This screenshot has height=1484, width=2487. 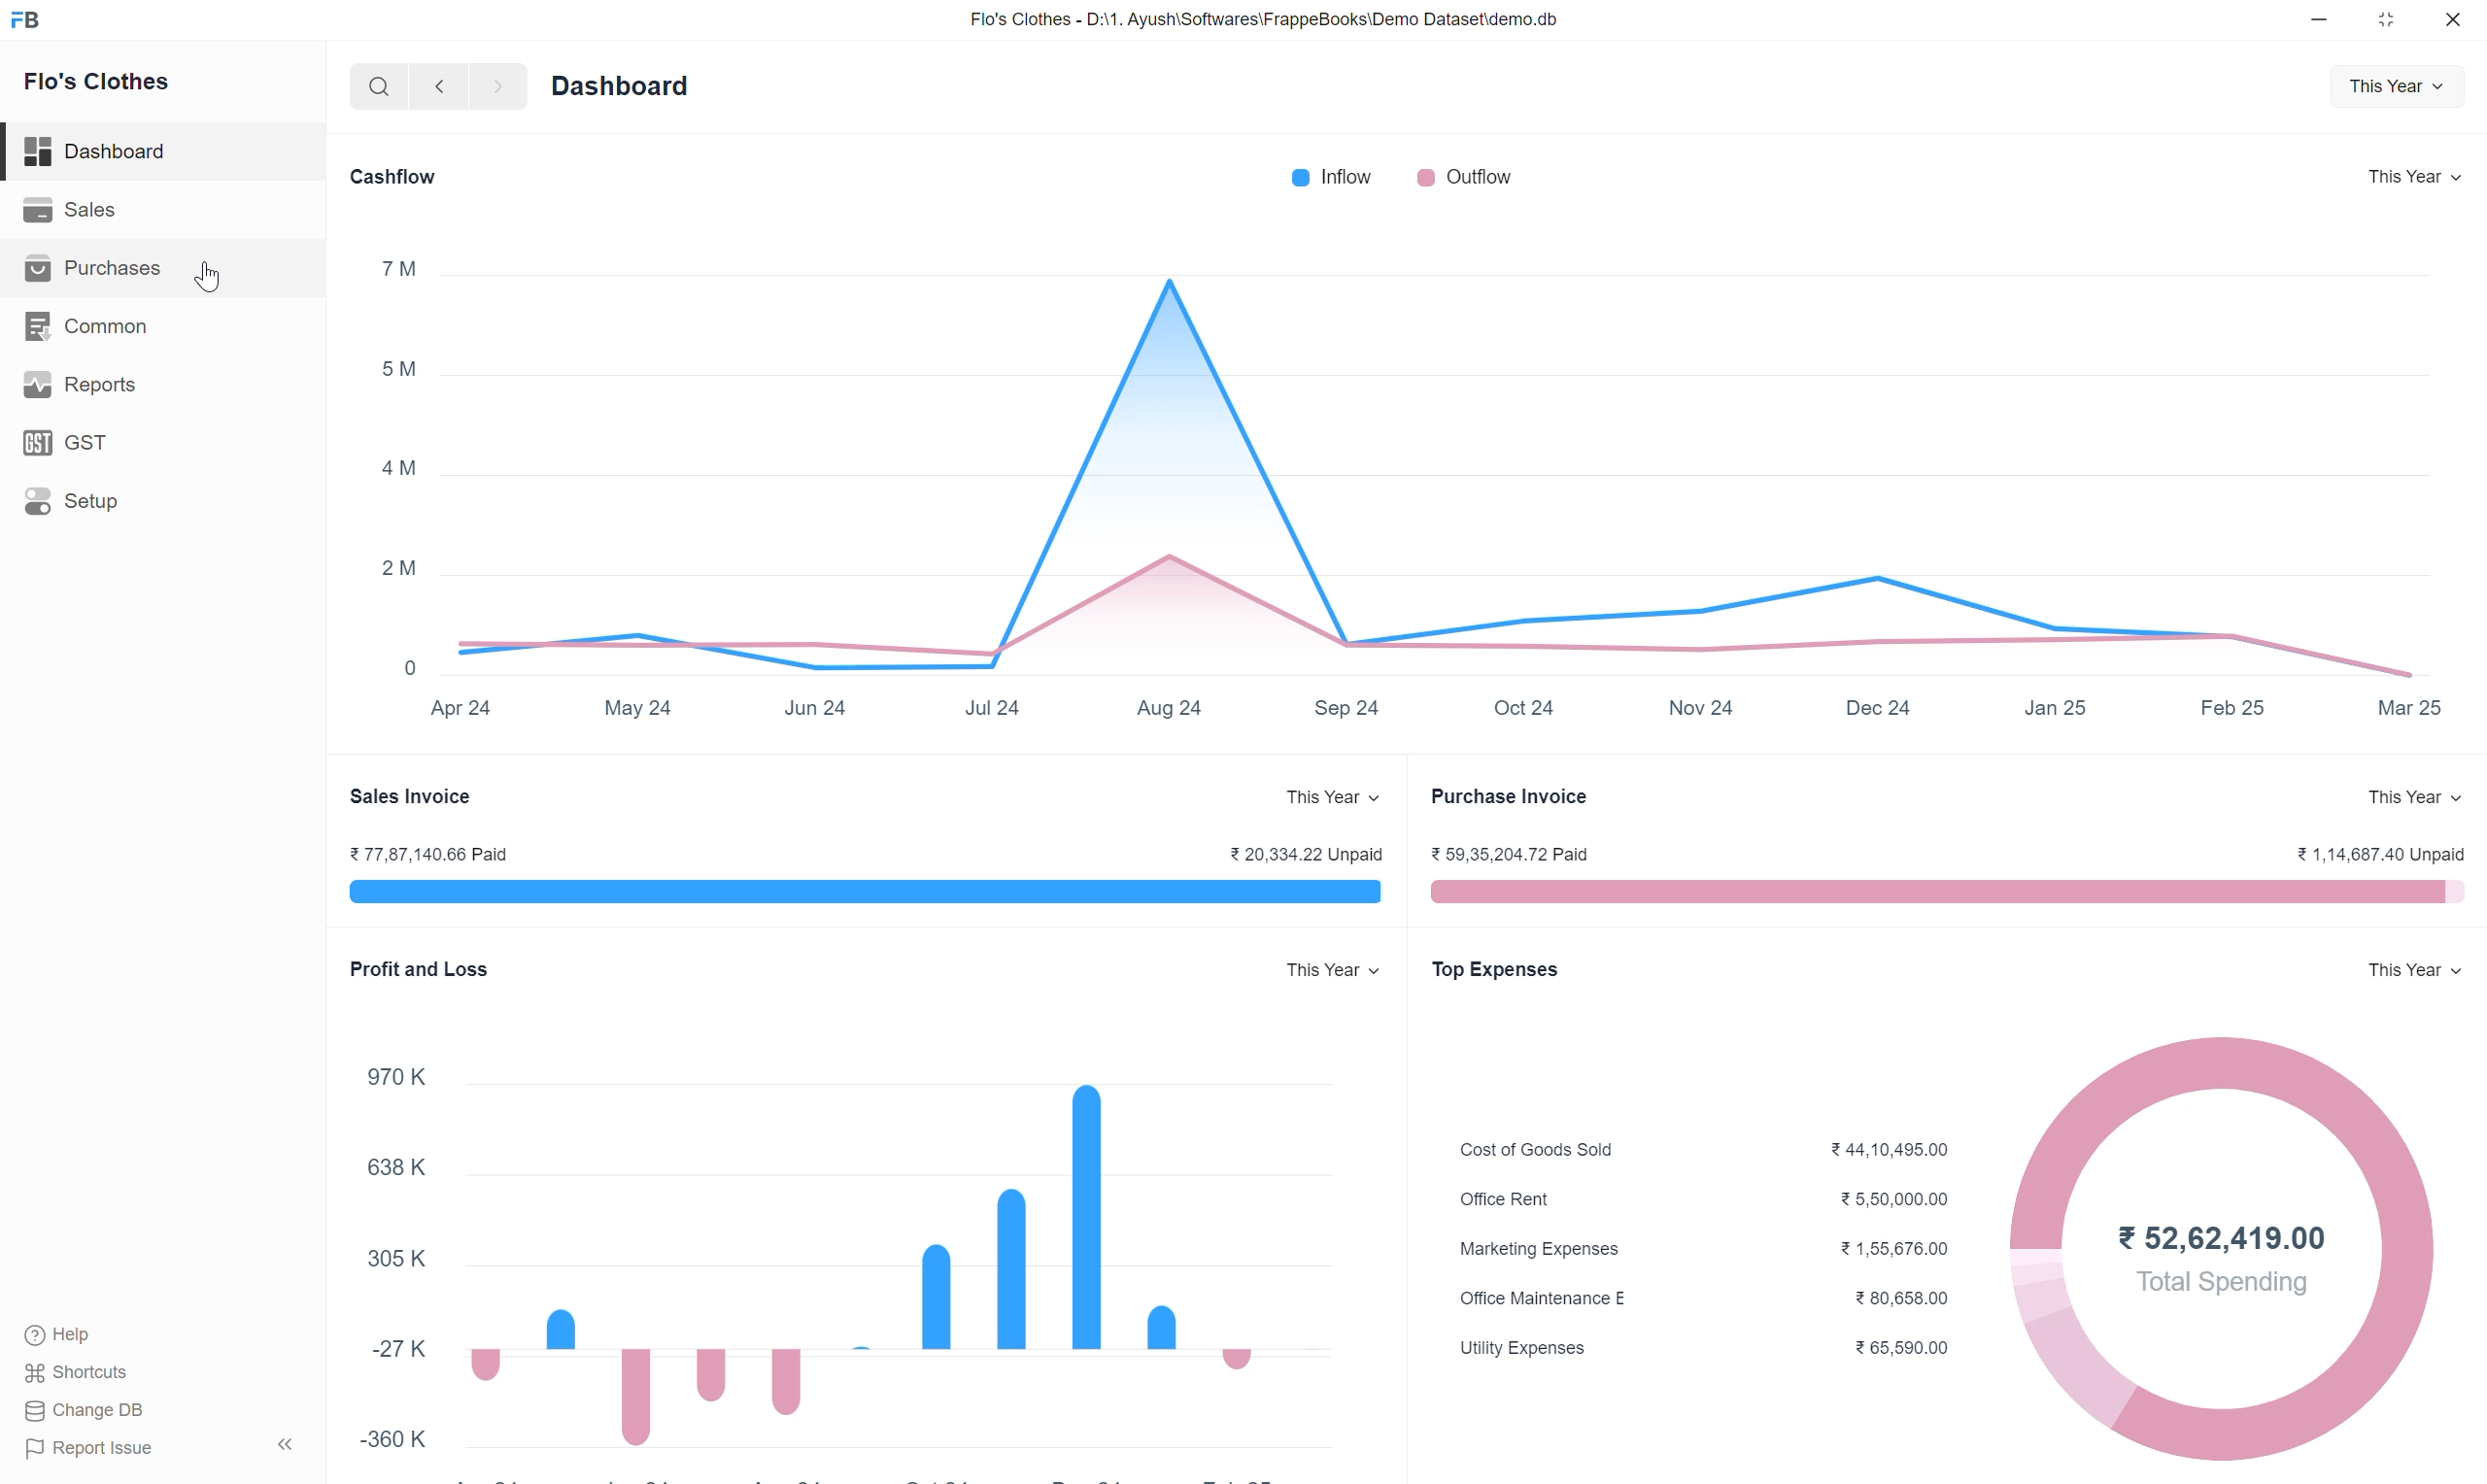 I want to click on Top Expenses, so click(x=1495, y=970).